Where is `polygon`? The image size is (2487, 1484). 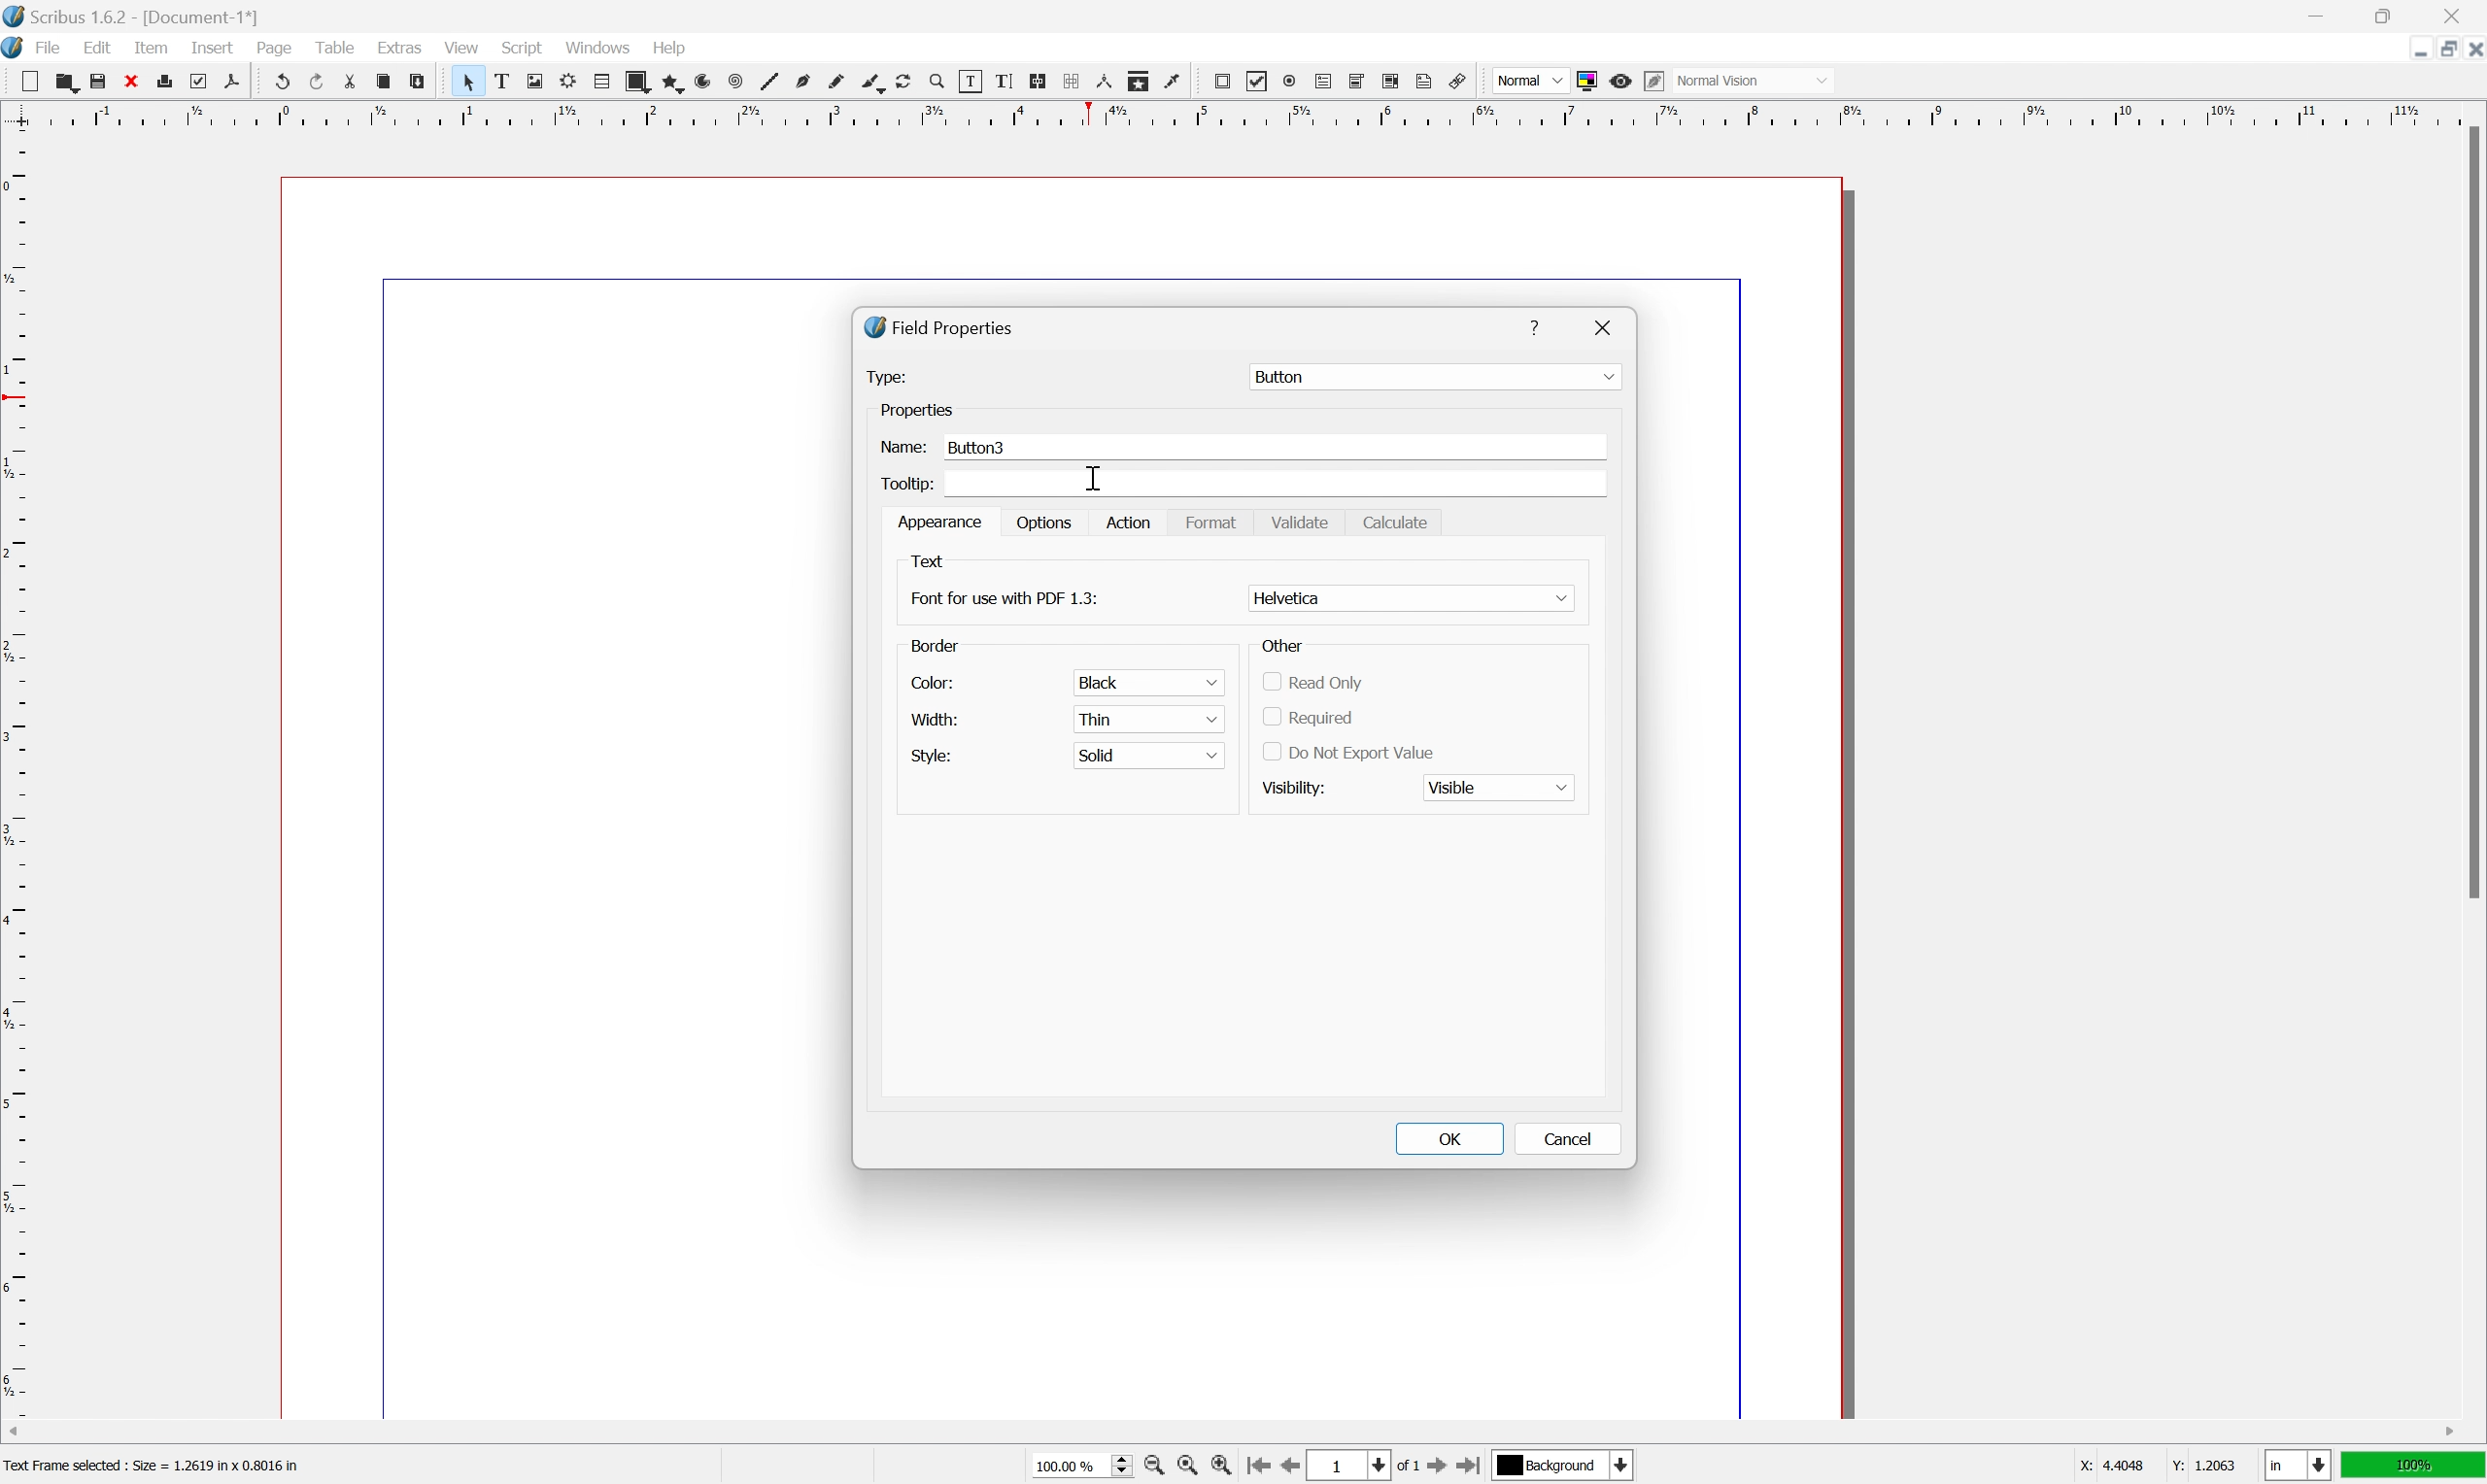 polygon is located at coordinates (669, 83).